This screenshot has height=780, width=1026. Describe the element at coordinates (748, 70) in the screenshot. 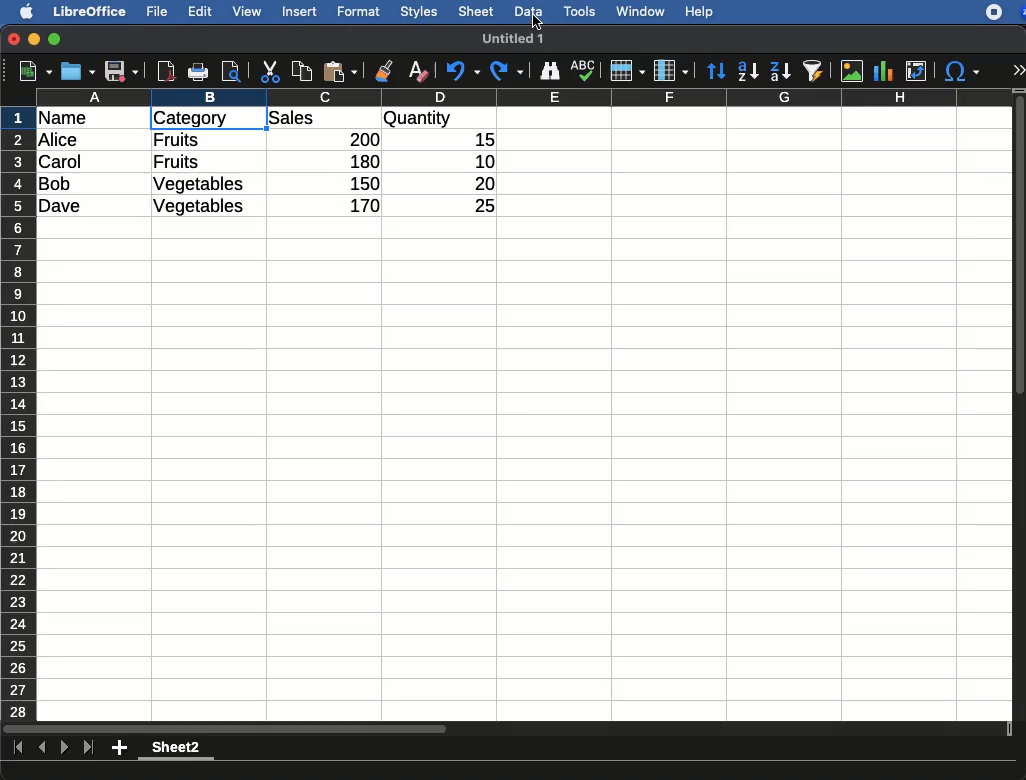

I see `ascending` at that location.